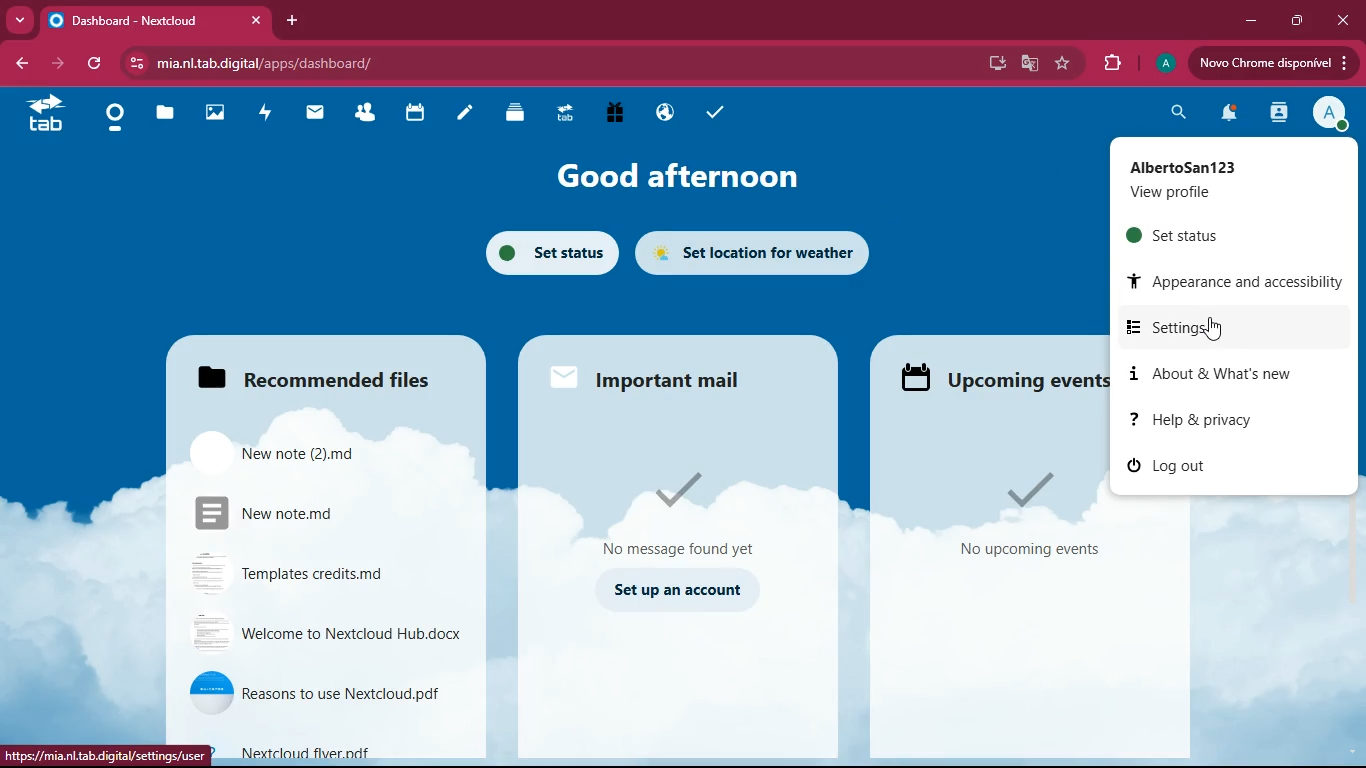 This screenshot has width=1366, height=768. What do you see at coordinates (1226, 376) in the screenshot?
I see `about` at bounding box center [1226, 376].